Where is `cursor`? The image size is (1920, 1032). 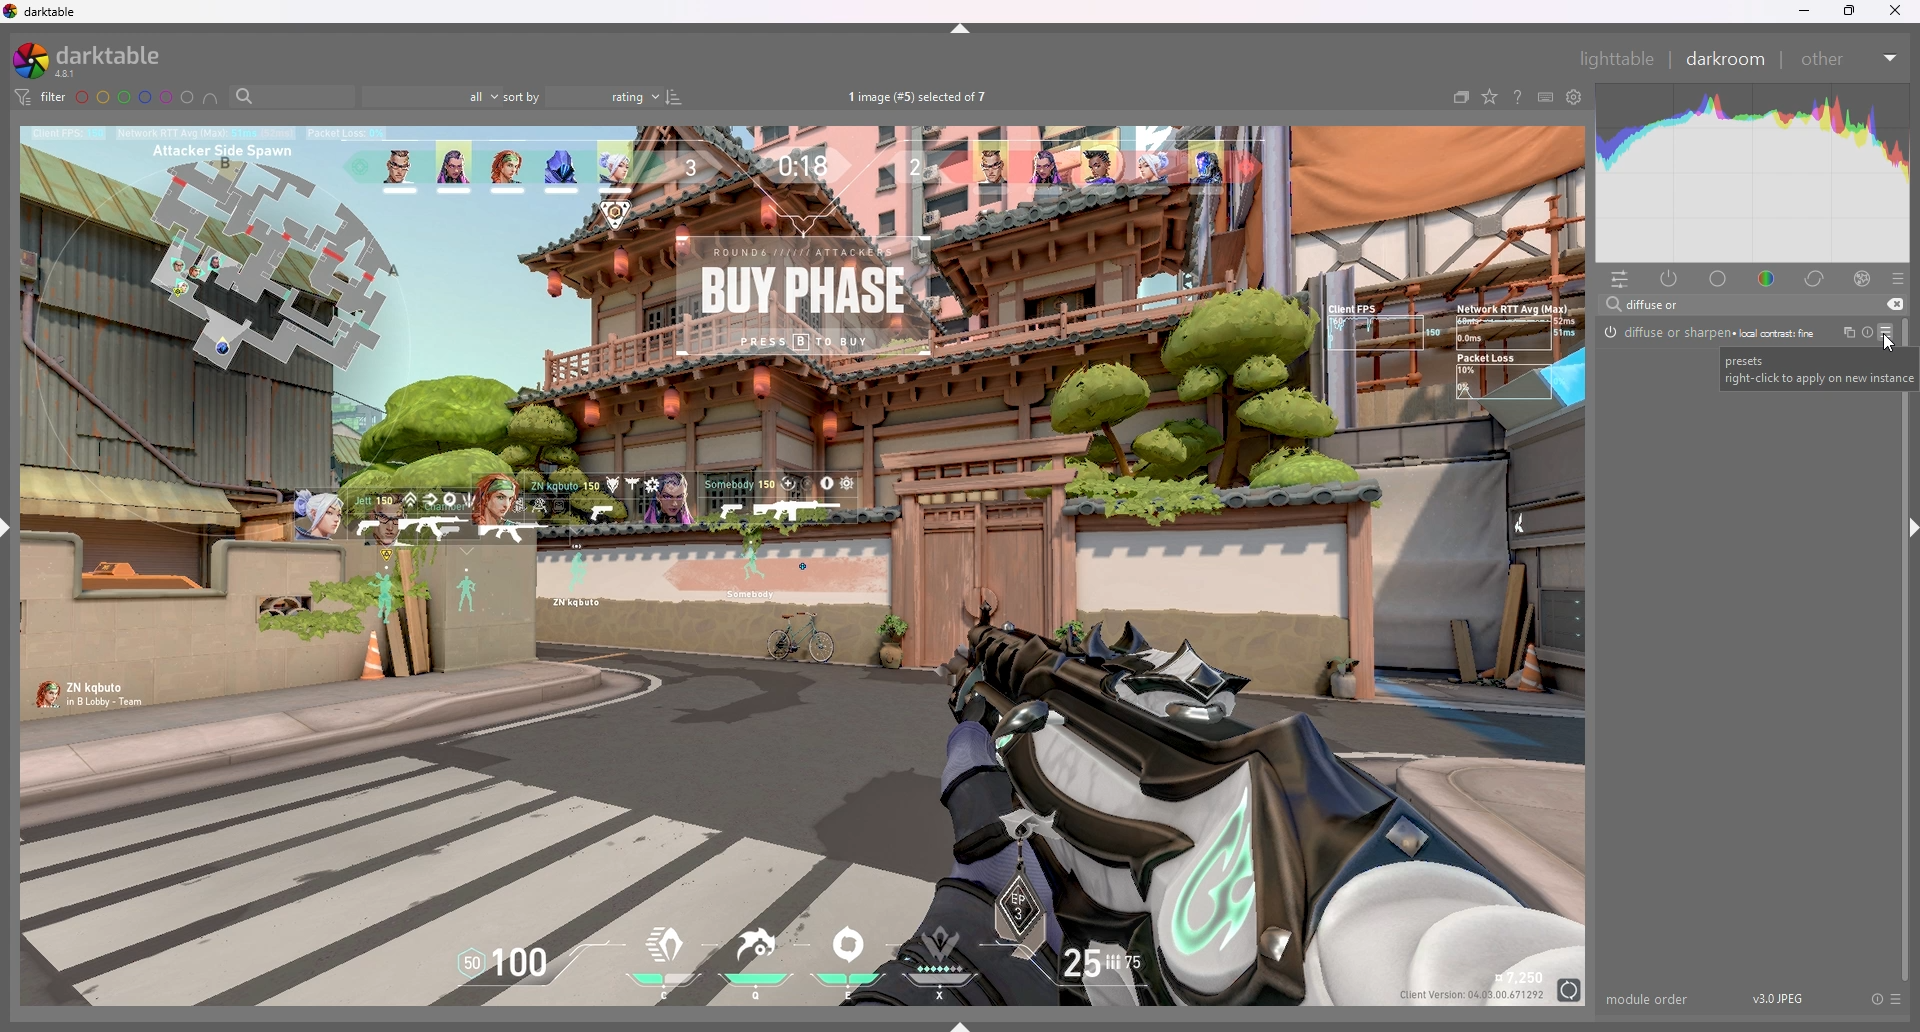 cursor is located at coordinates (1888, 341).